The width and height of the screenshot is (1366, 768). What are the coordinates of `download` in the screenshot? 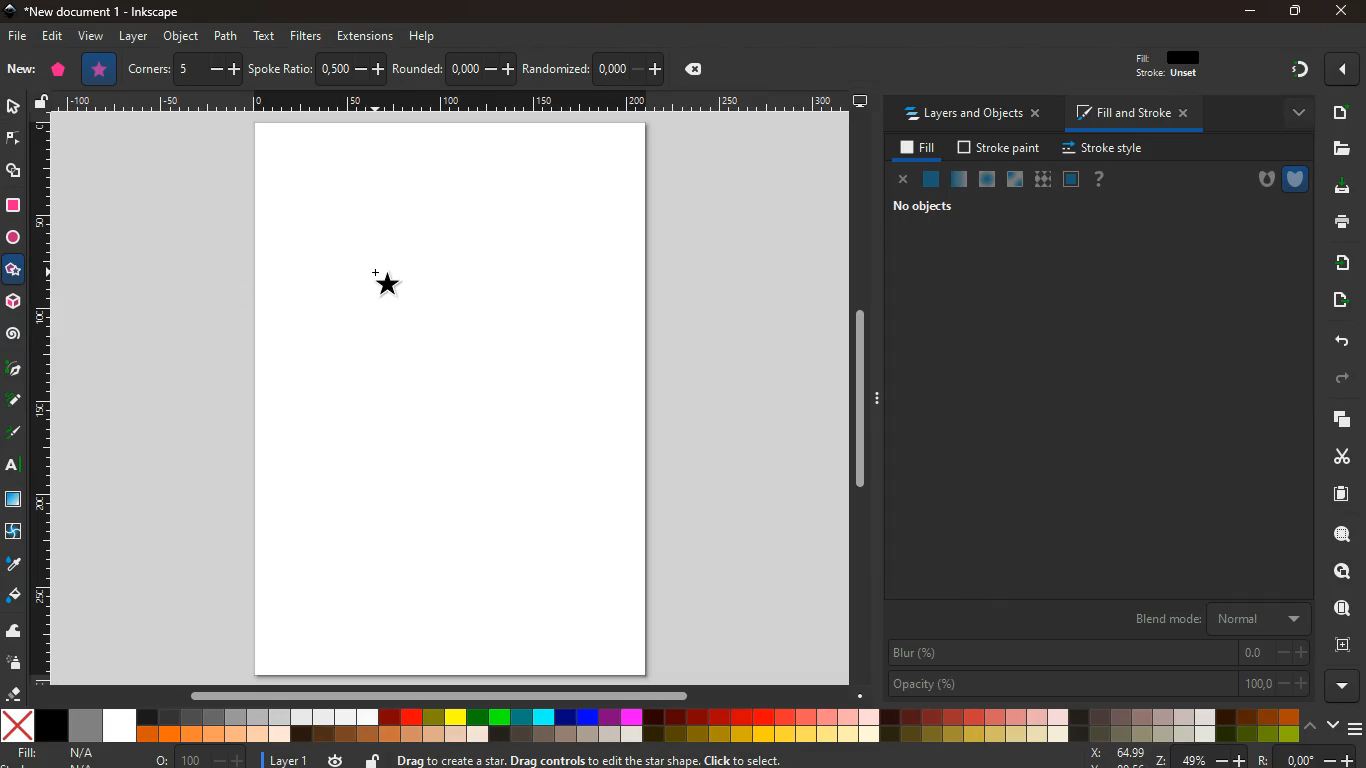 It's located at (1342, 188).